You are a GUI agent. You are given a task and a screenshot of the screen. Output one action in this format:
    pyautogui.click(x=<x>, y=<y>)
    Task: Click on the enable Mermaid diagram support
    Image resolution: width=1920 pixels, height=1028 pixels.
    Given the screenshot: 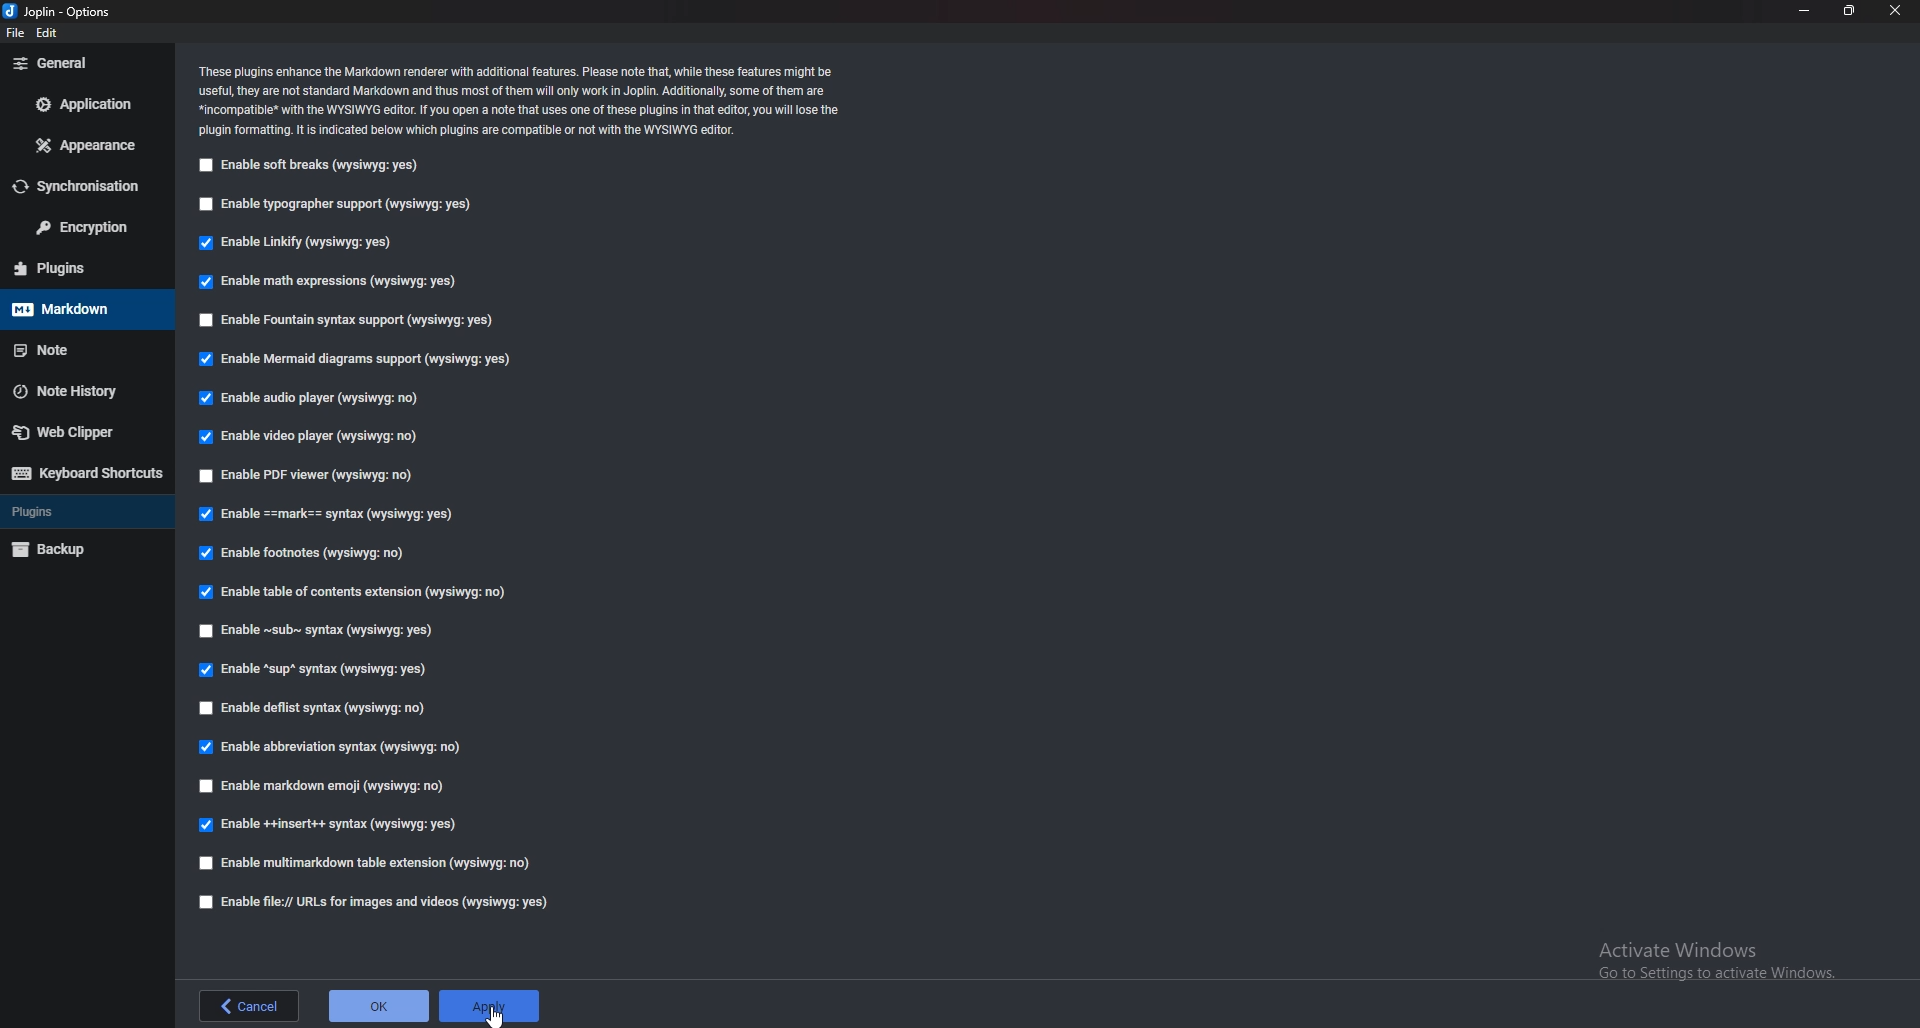 What is the action you would take?
    pyautogui.click(x=366, y=358)
    